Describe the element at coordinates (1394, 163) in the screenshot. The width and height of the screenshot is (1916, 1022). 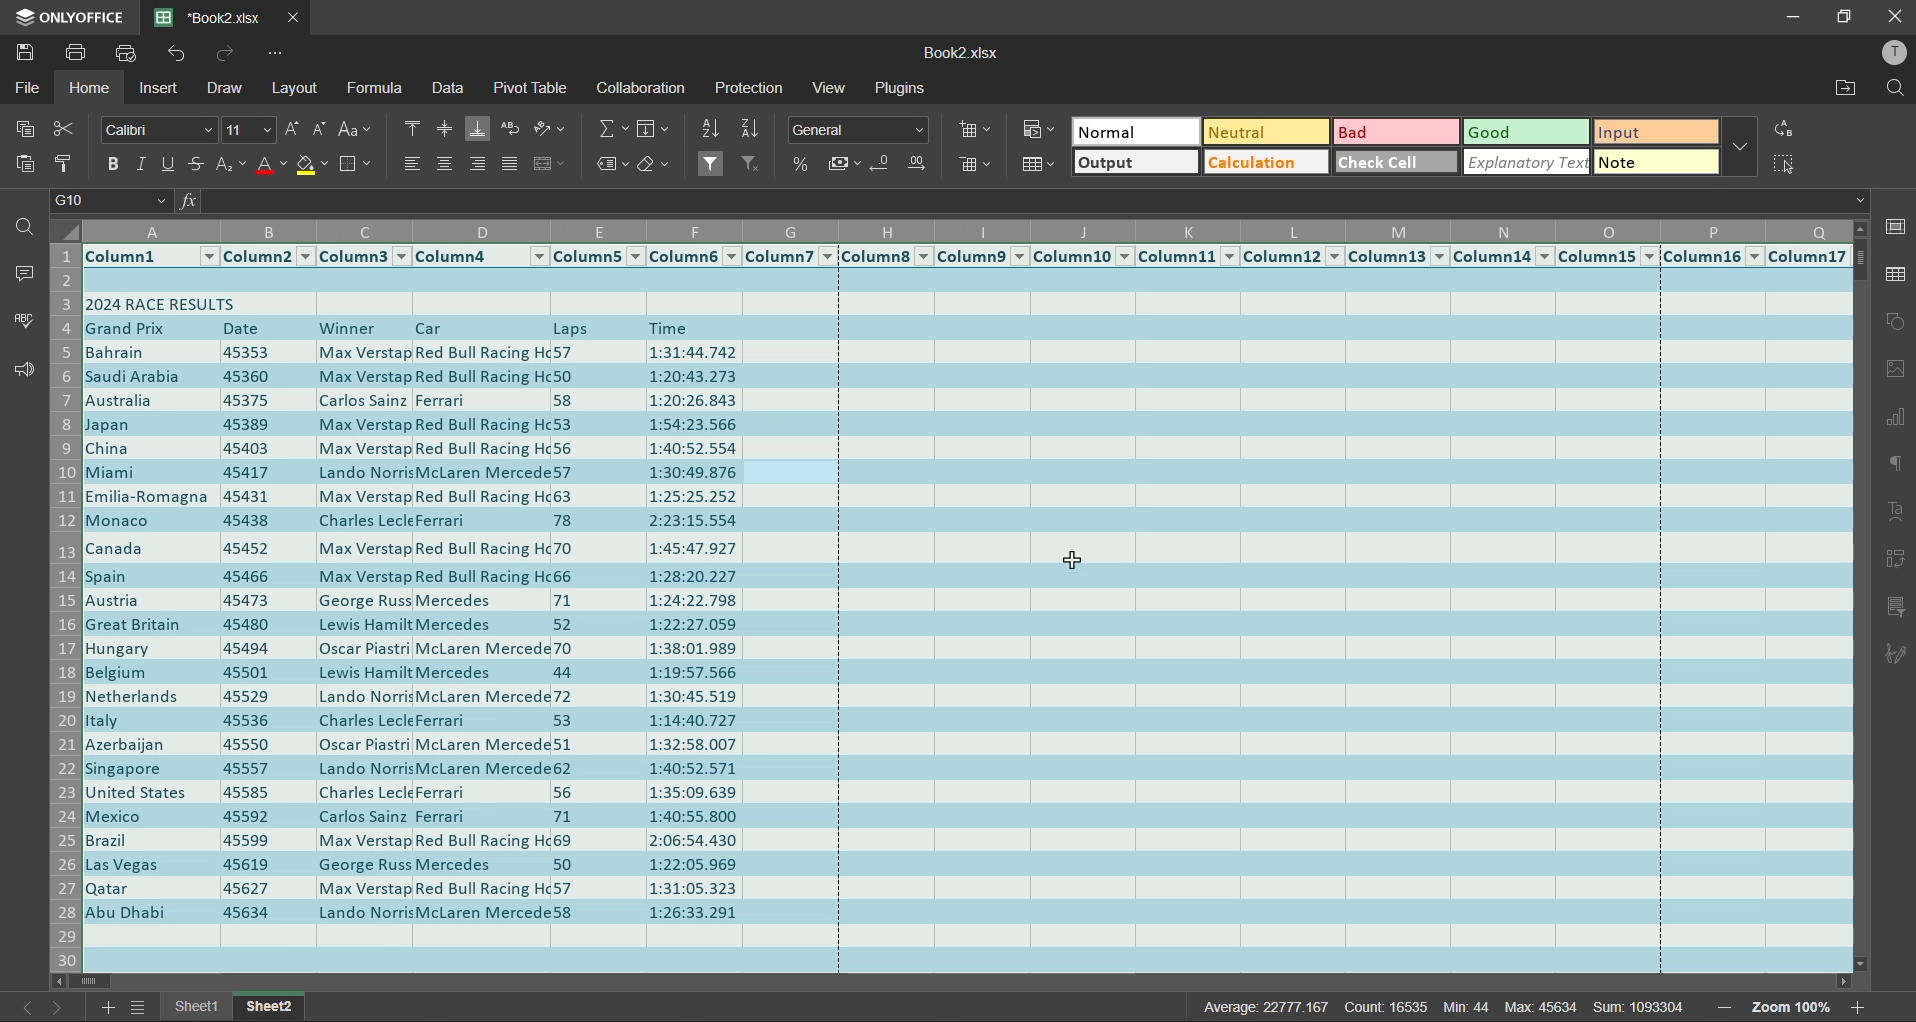
I see `check cell` at that location.